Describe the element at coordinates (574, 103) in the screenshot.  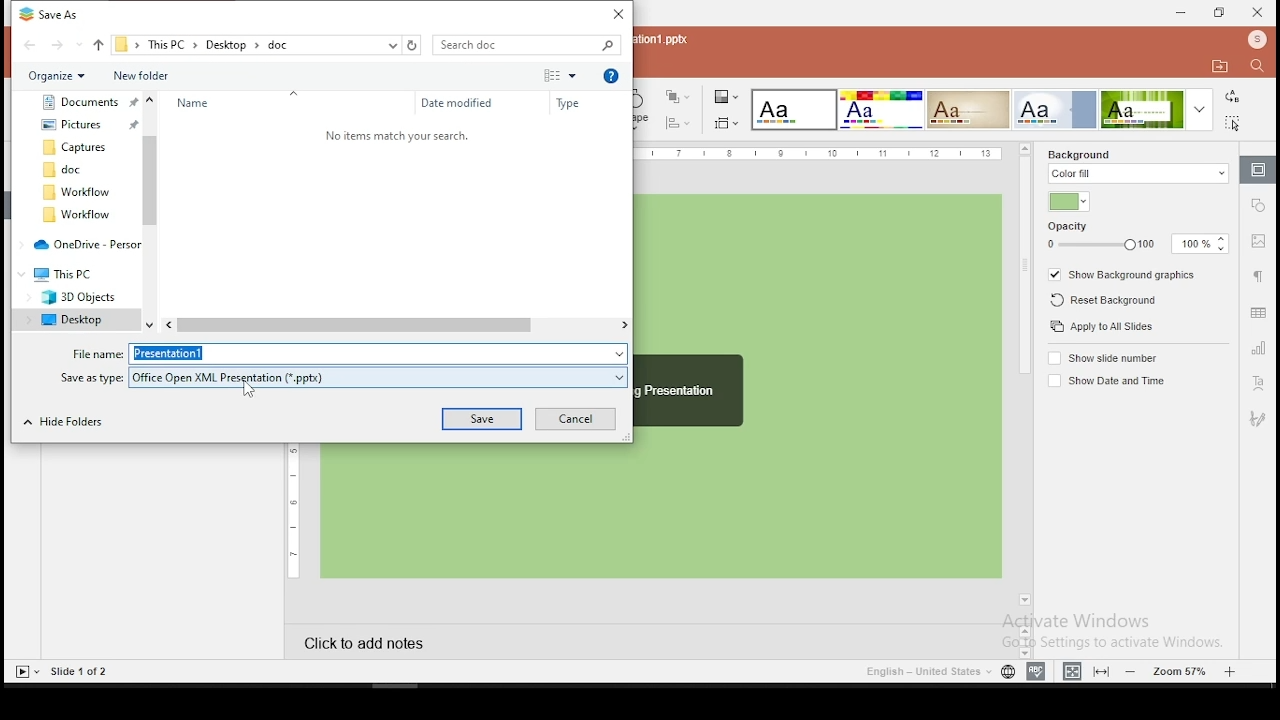
I see `Type` at that location.